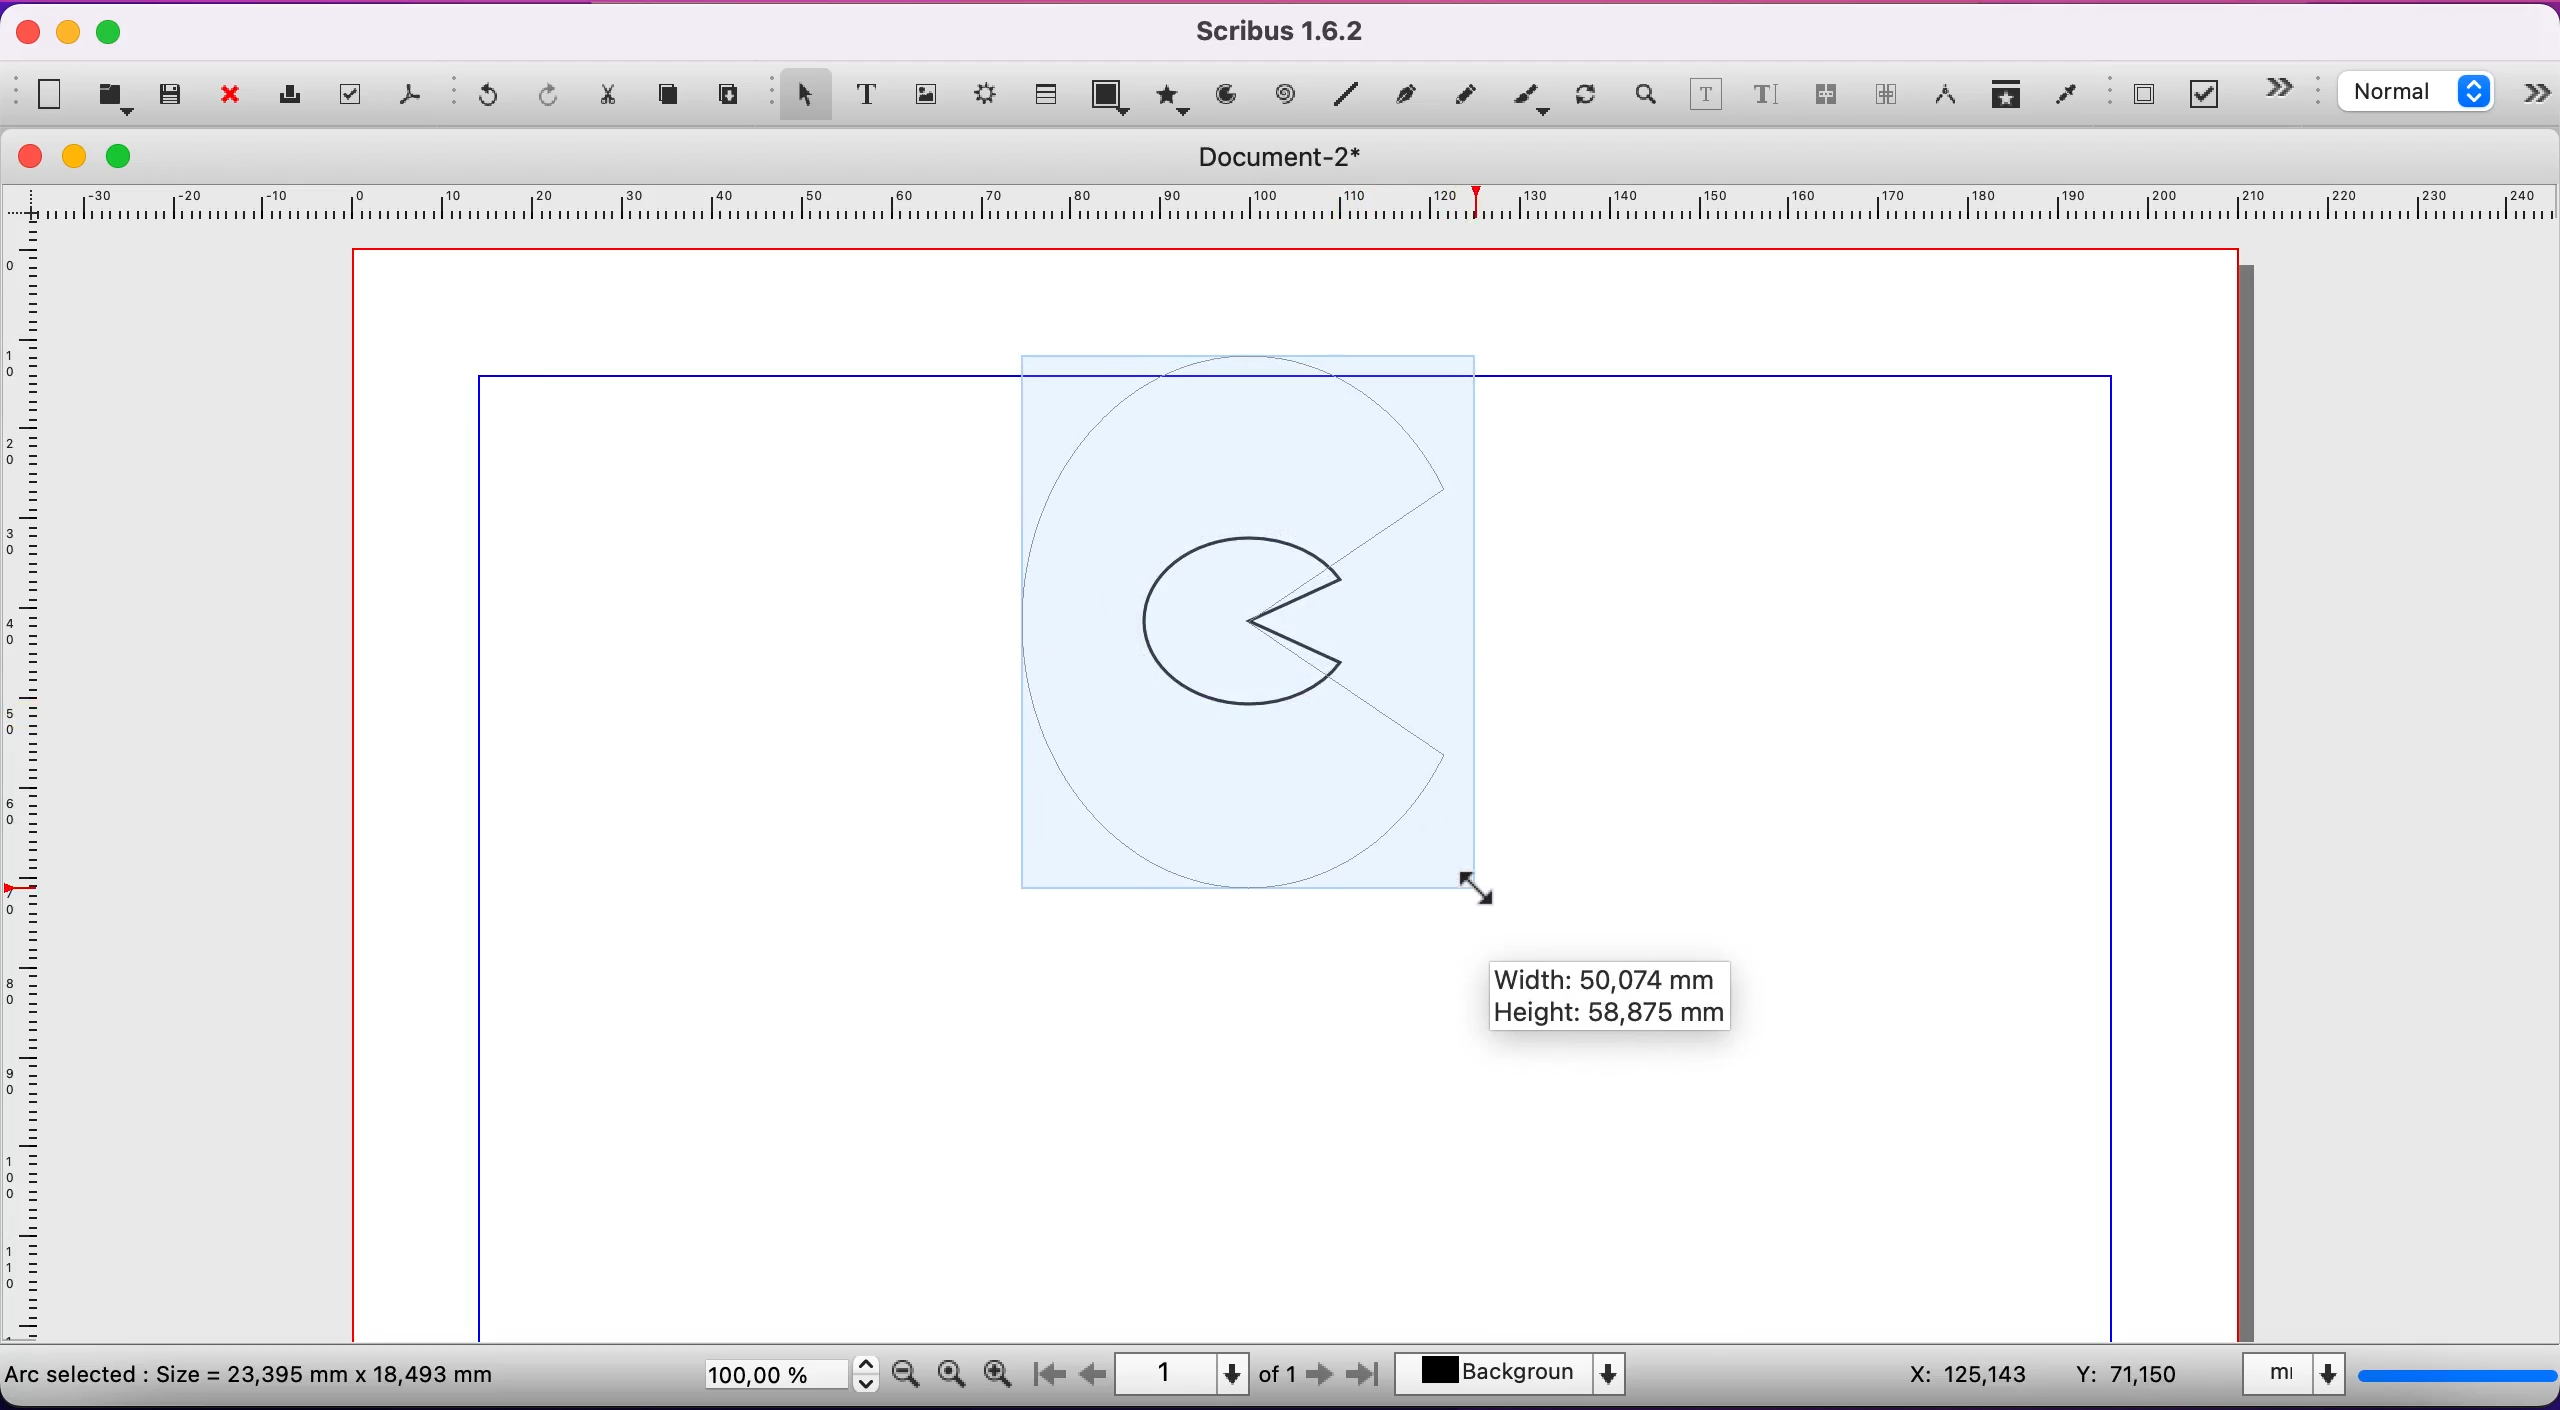  Describe the element at coordinates (867, 93) in the screenshot. I see `text frame` at that location.